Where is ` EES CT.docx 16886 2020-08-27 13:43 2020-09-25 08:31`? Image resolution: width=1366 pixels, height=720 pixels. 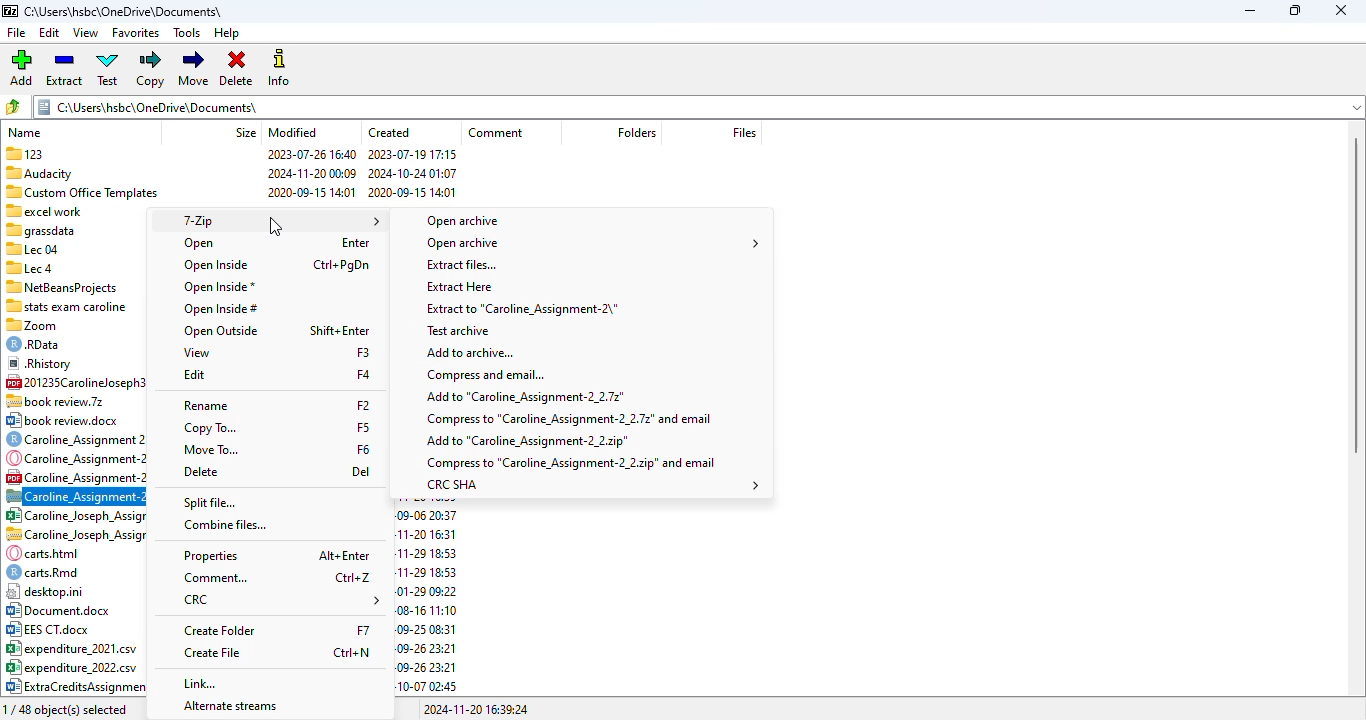
 EES CT.docx 16886 2020-08-27 13:43 2020-09-25 08:31 is located at coordinates (73, 630).